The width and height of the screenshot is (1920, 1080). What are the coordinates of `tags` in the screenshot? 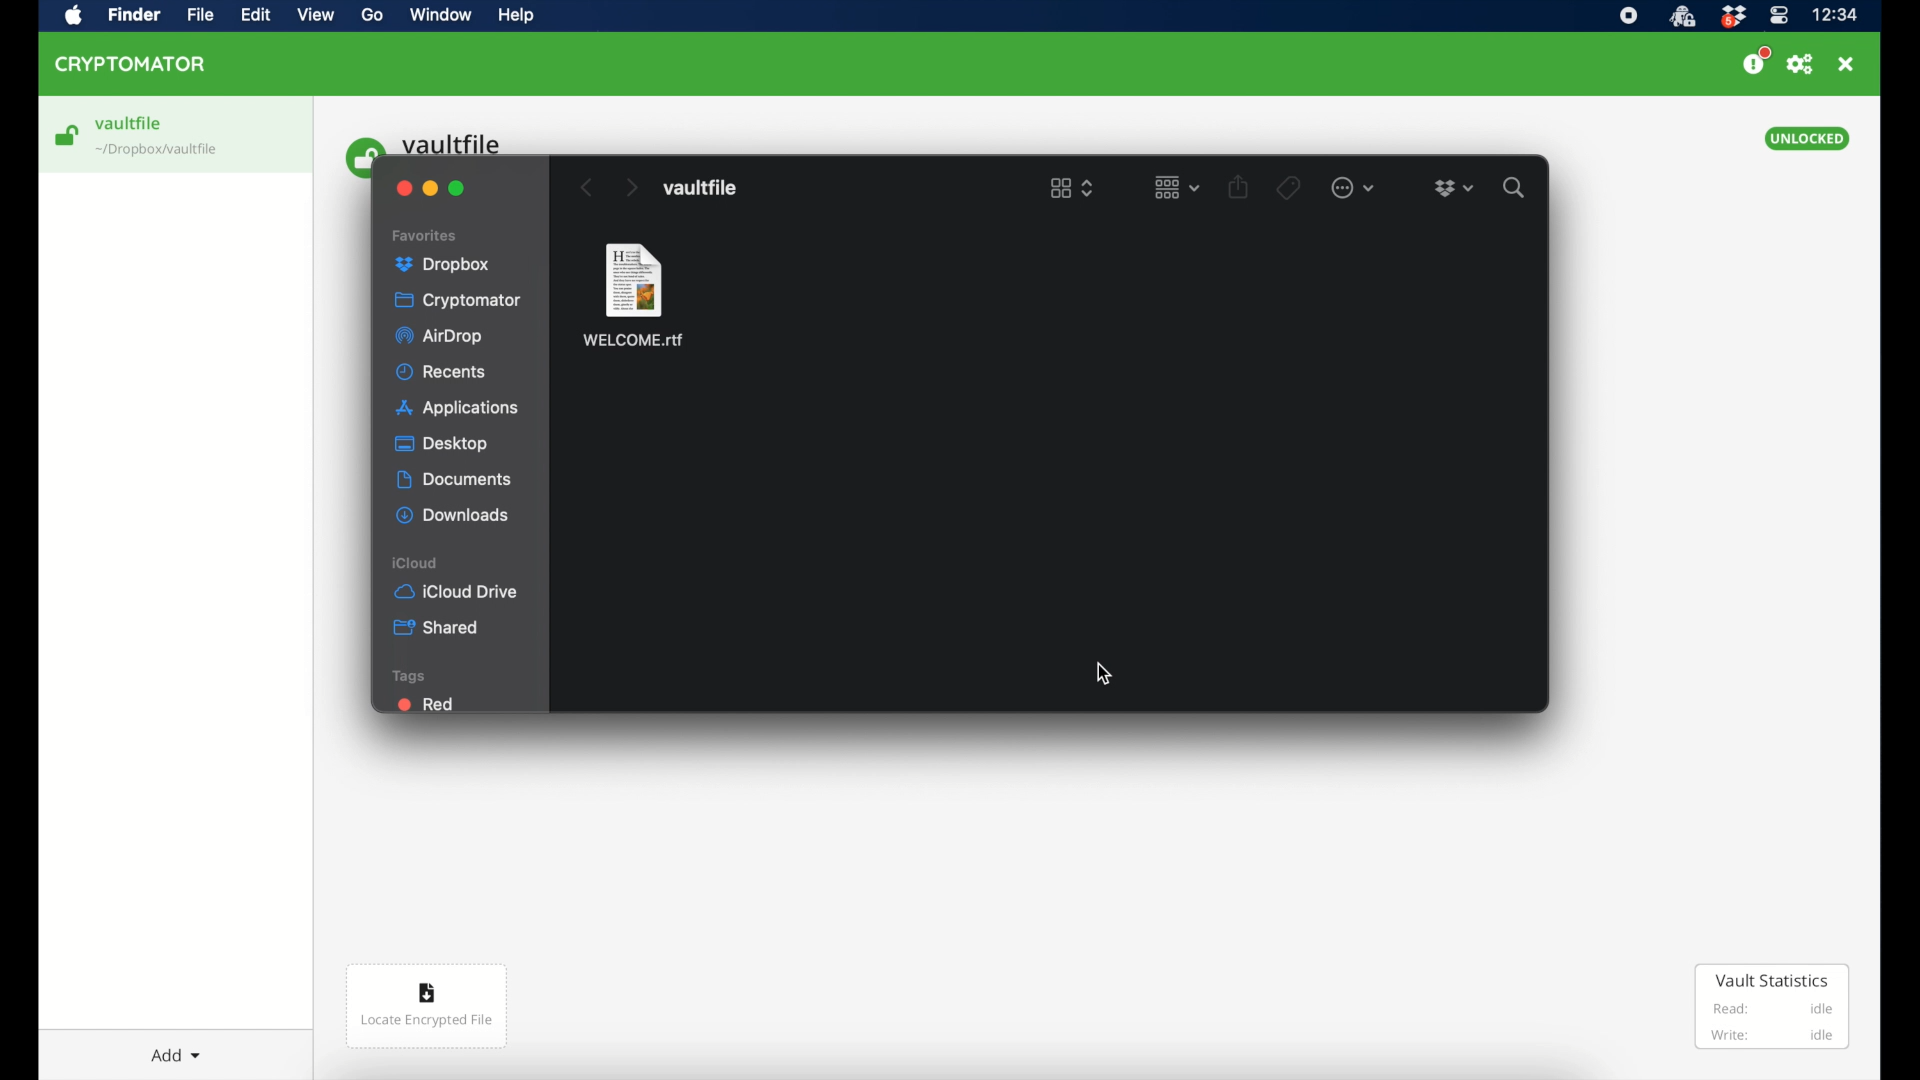 It's located at (407, 677).